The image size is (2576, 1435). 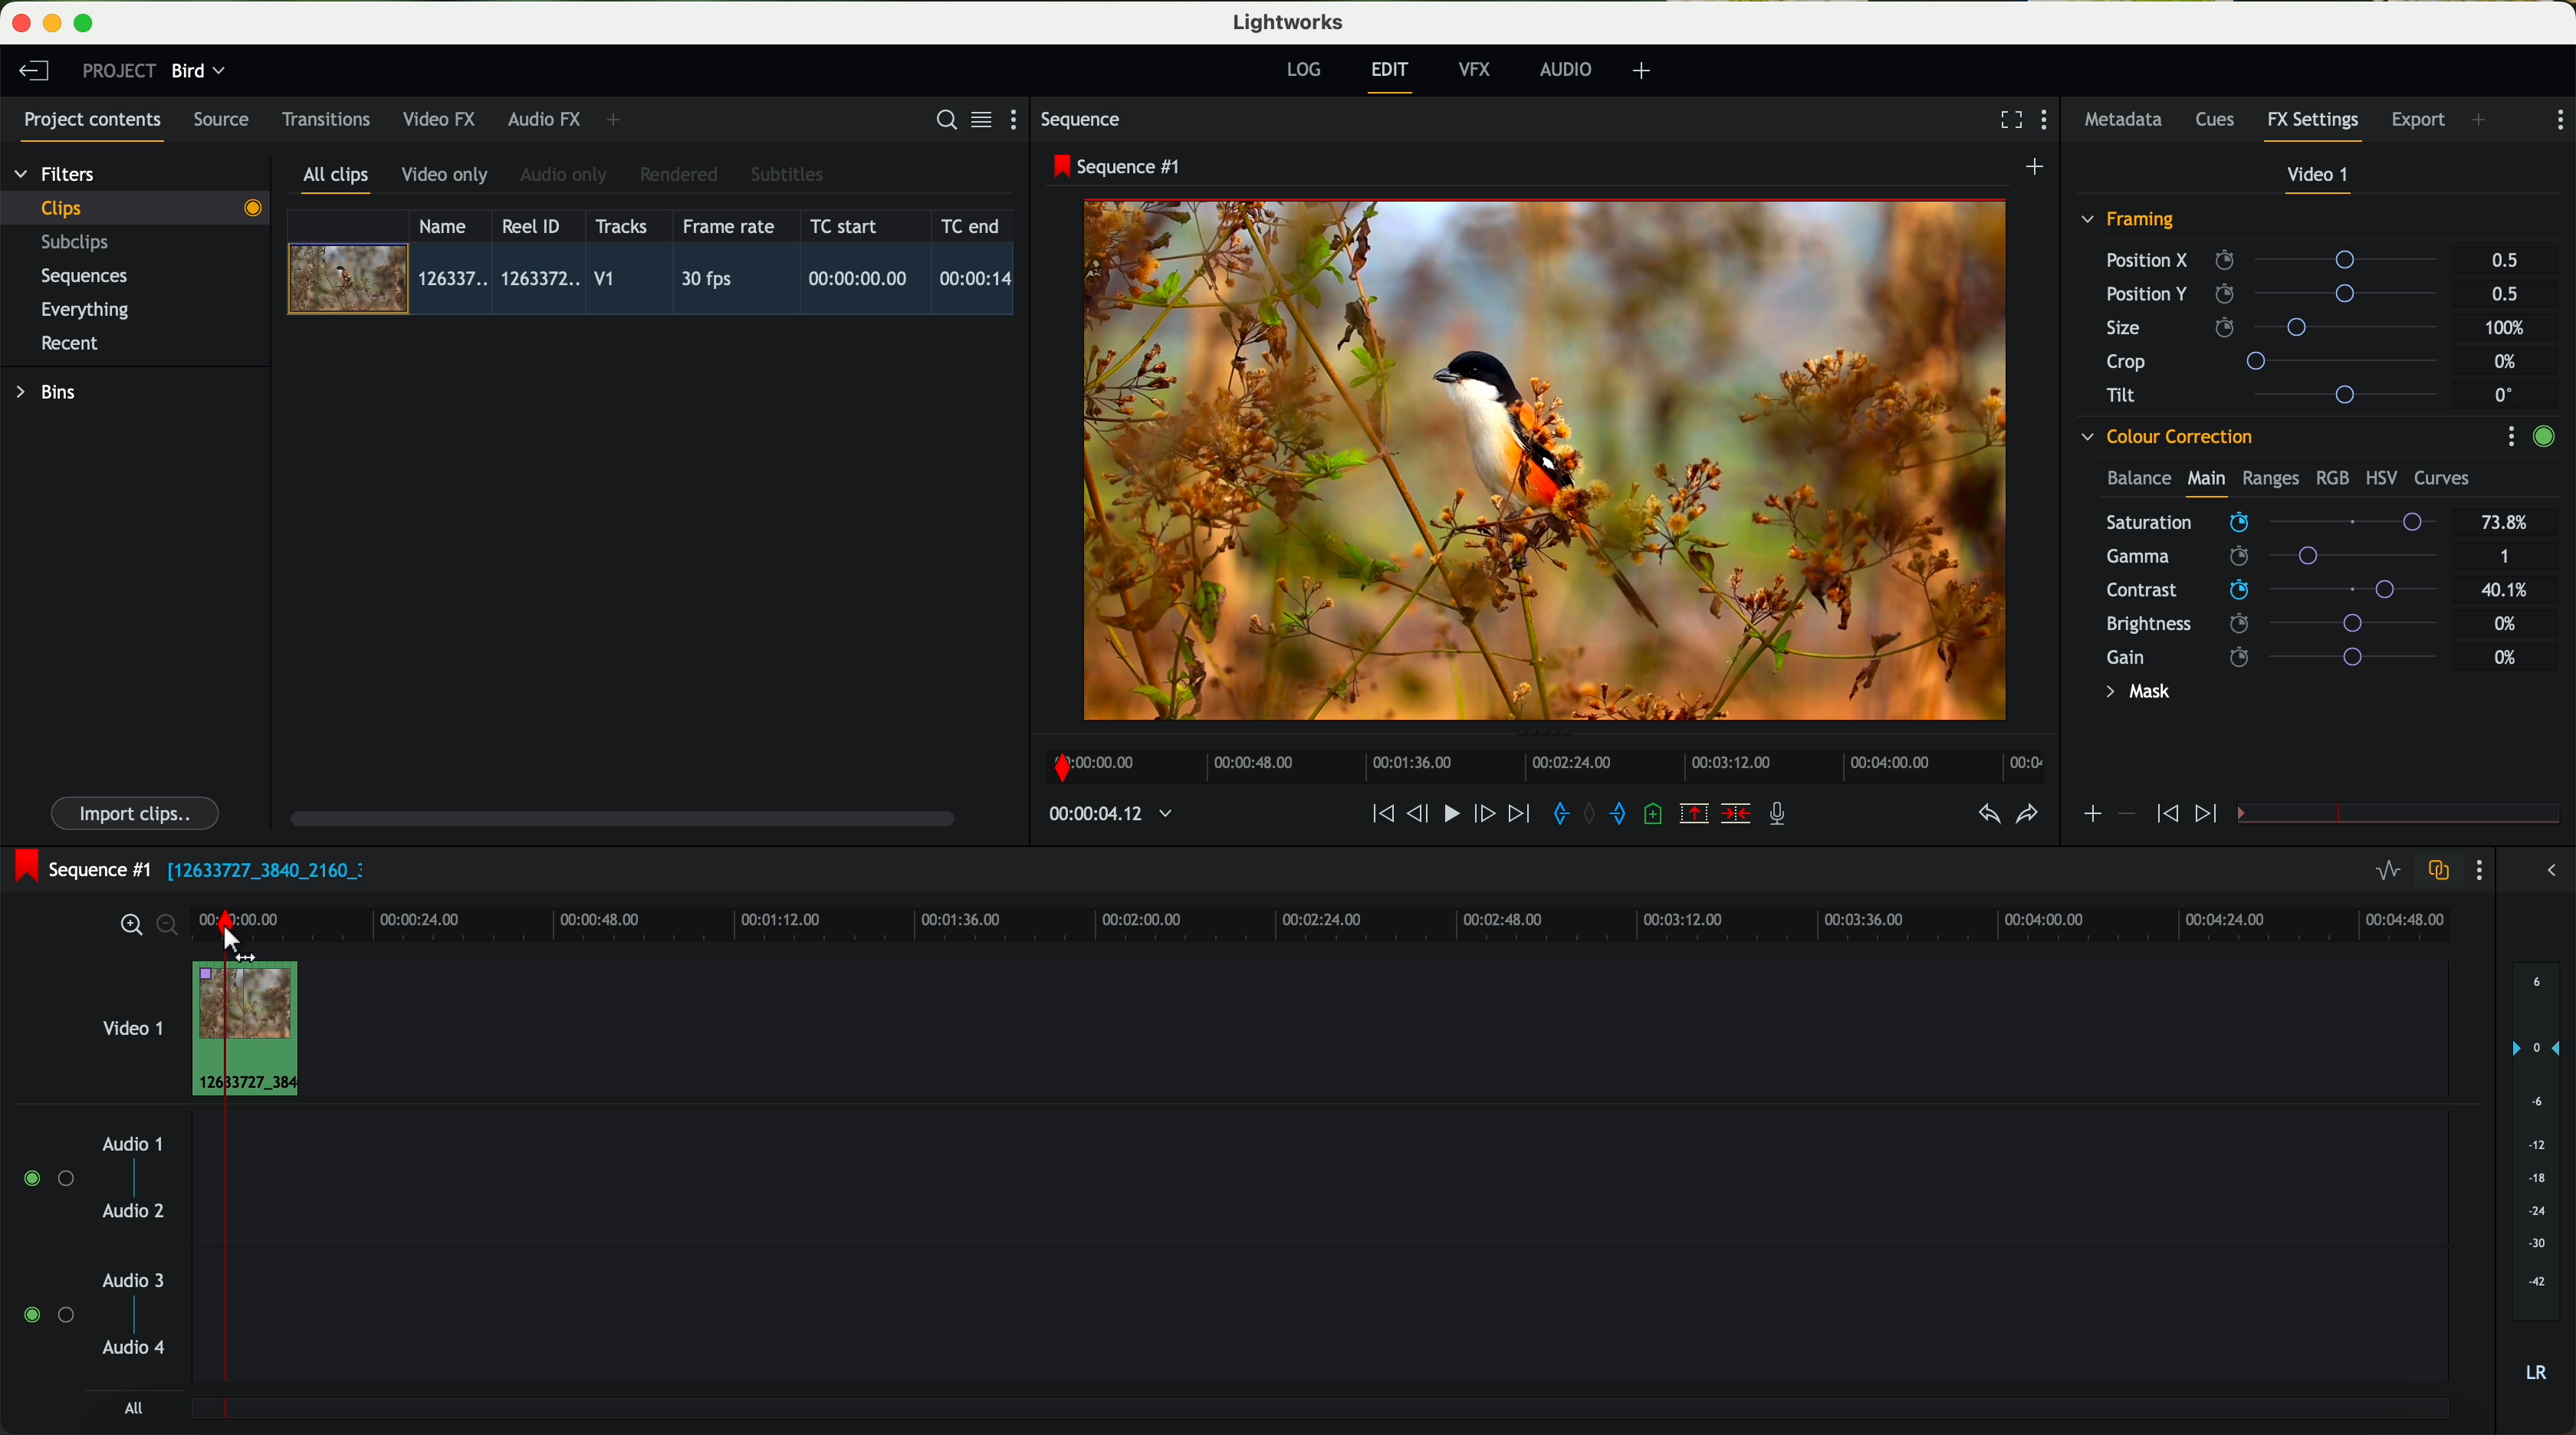 I want to click on audio 2, so click(x=135, y=1212).